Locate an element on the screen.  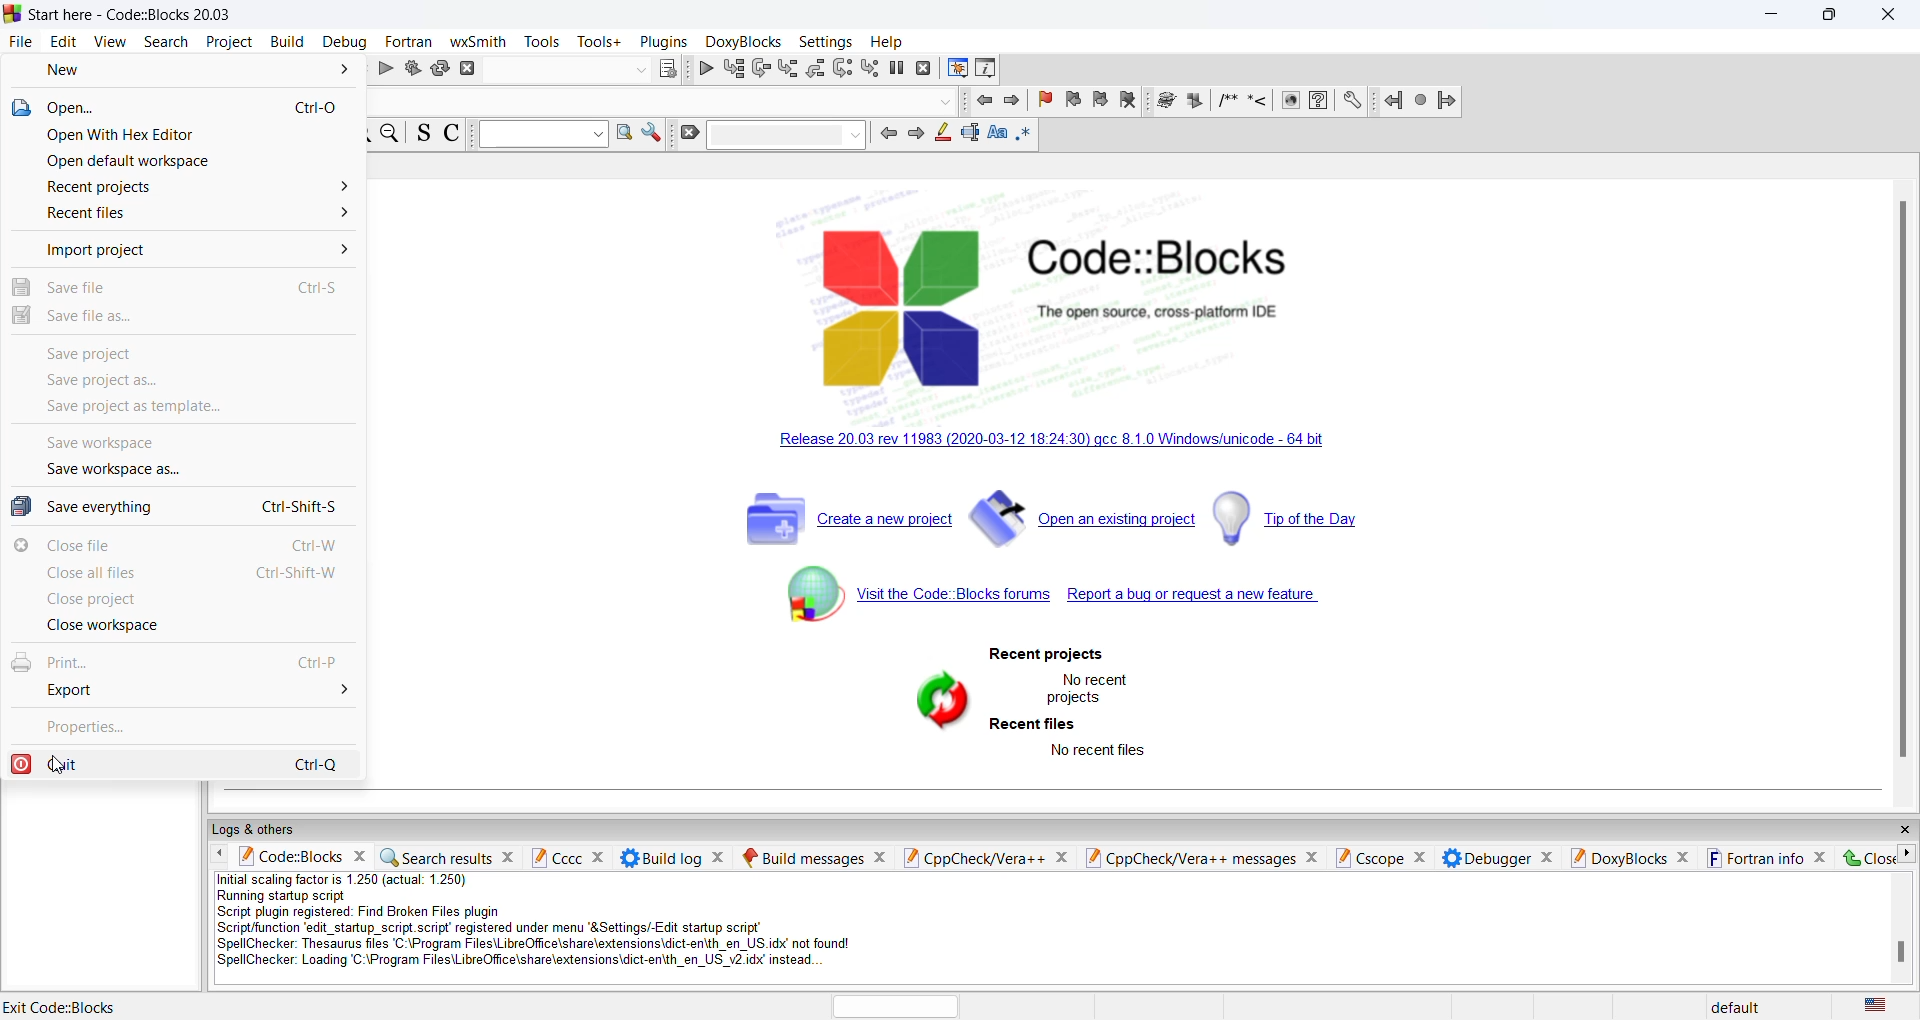
next jump is located at coordinates (1417, 102).